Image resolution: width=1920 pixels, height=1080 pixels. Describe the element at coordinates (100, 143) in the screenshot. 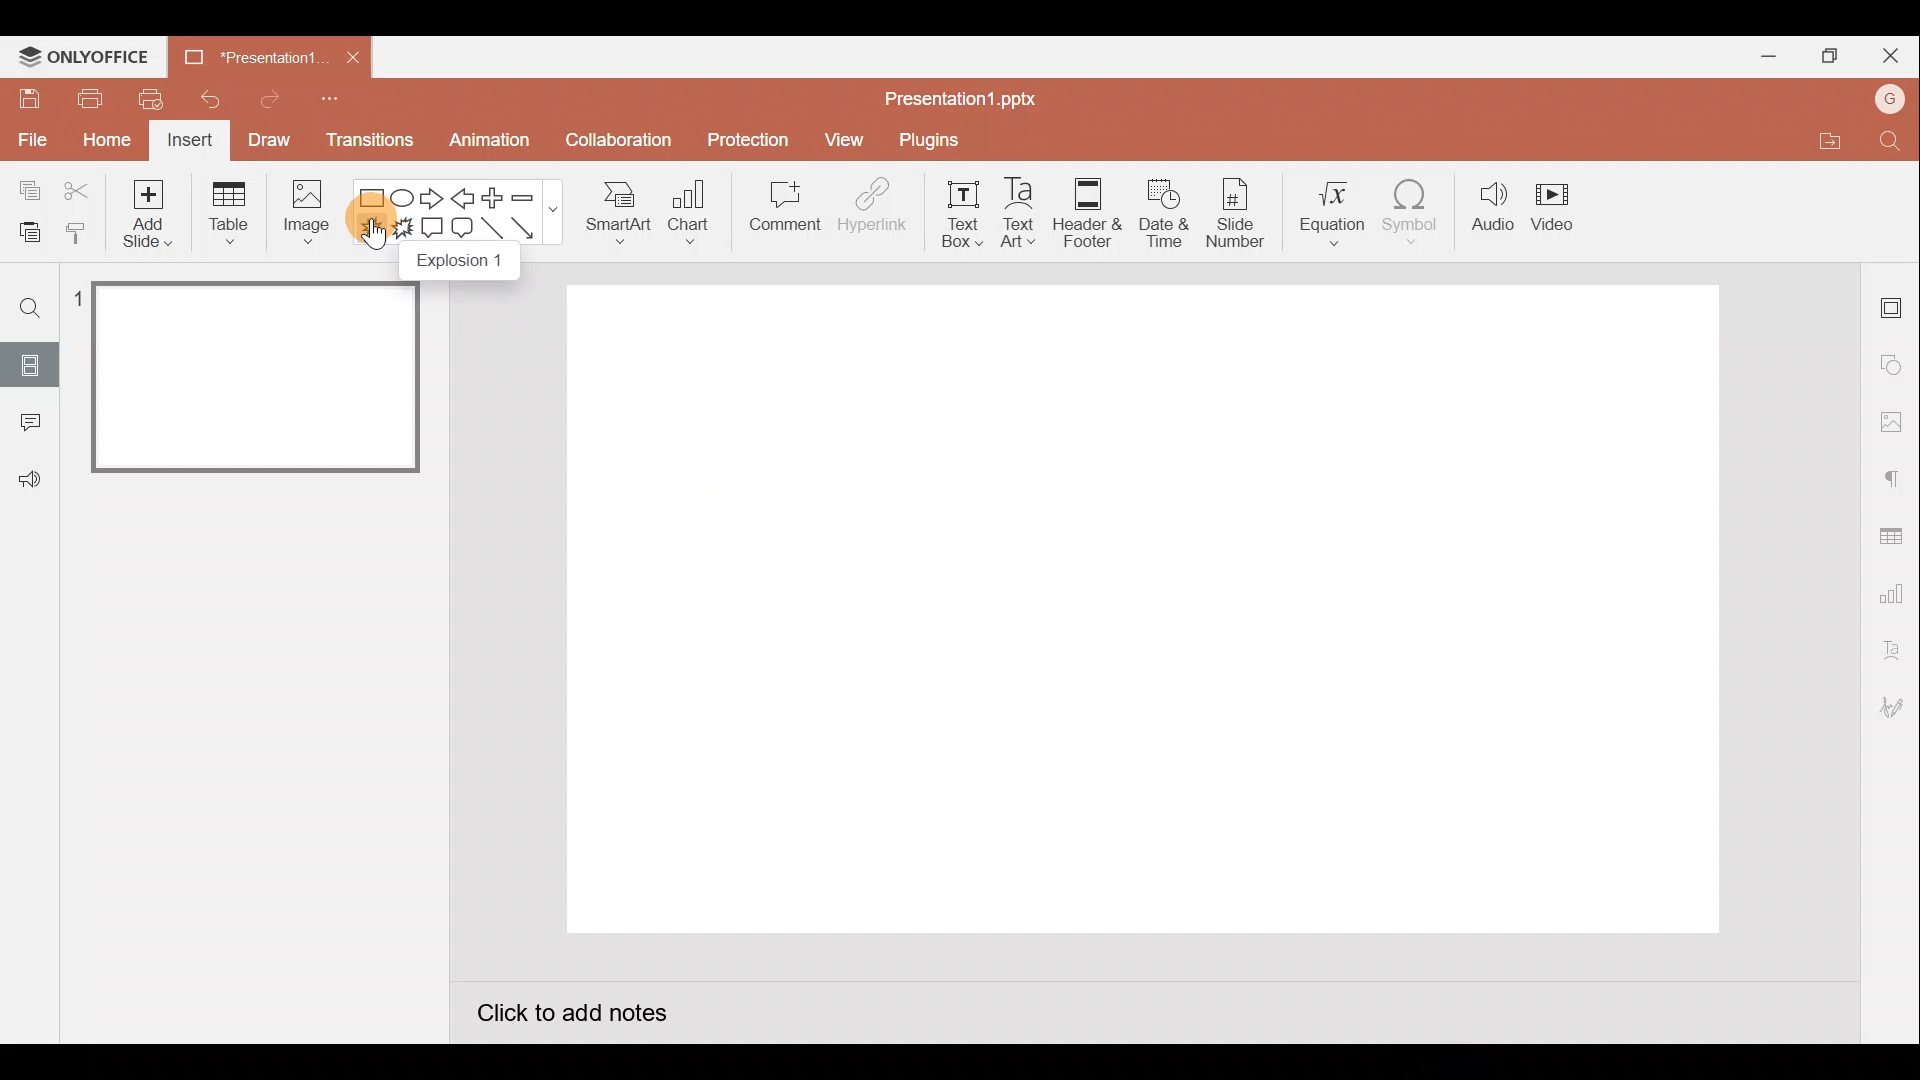

I see `Home` at that location.